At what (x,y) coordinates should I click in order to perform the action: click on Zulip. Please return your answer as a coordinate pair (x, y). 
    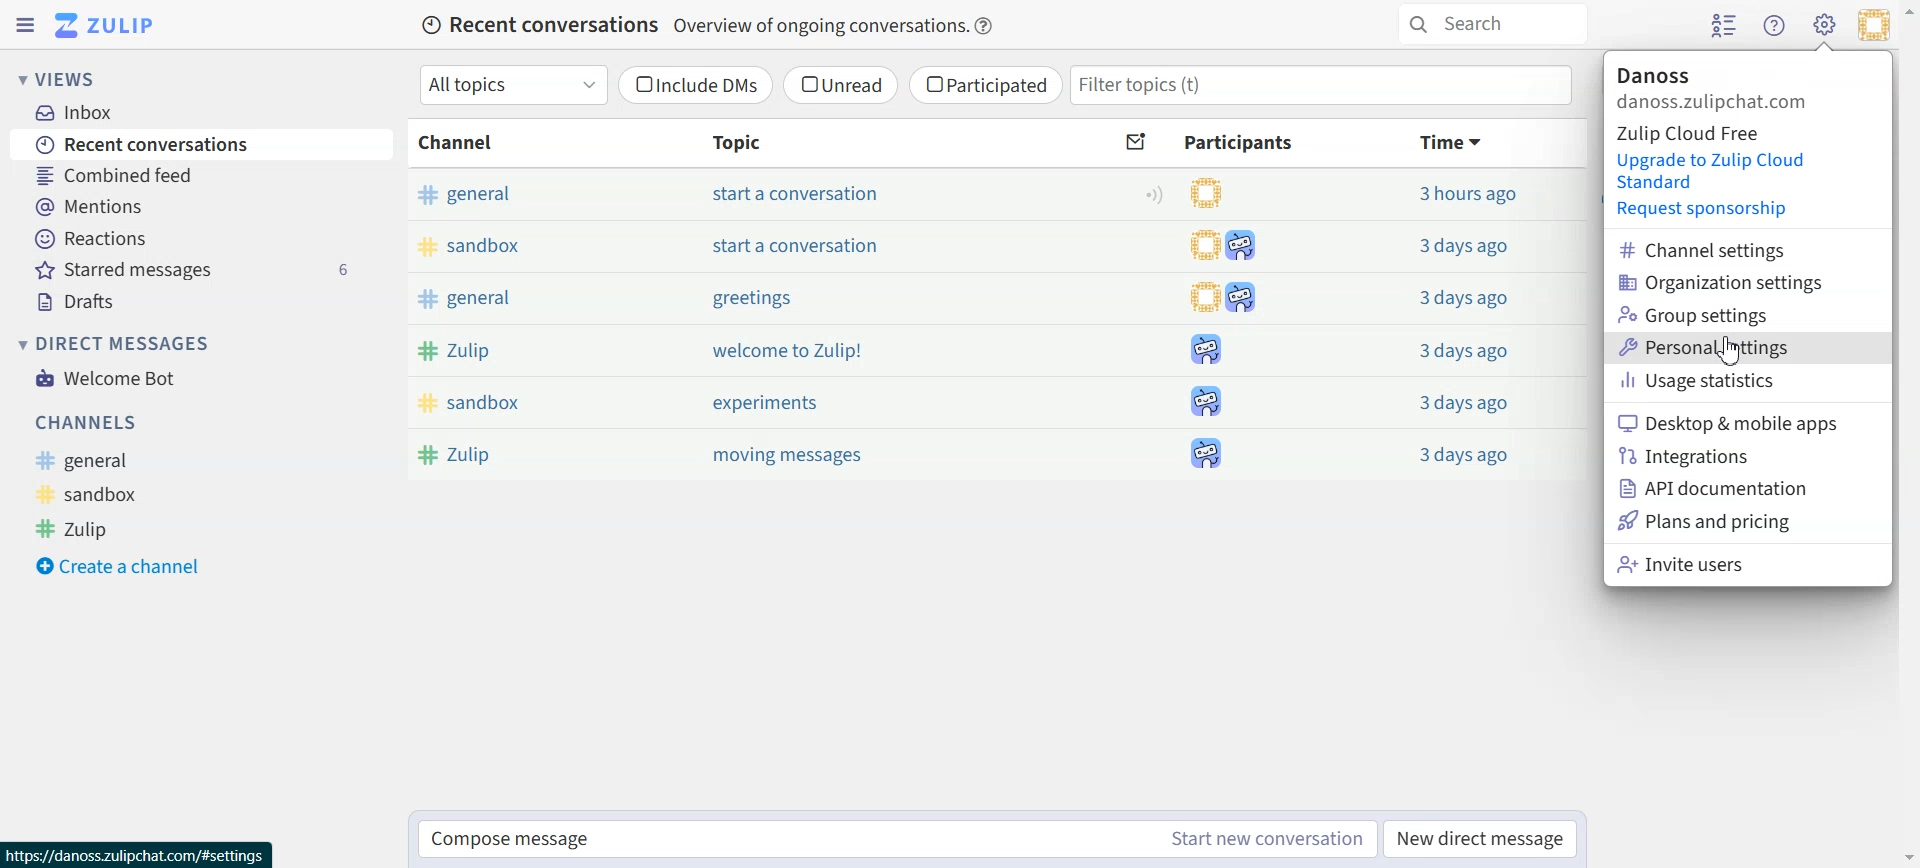
    Looking at the image, I should click on (466, 454).